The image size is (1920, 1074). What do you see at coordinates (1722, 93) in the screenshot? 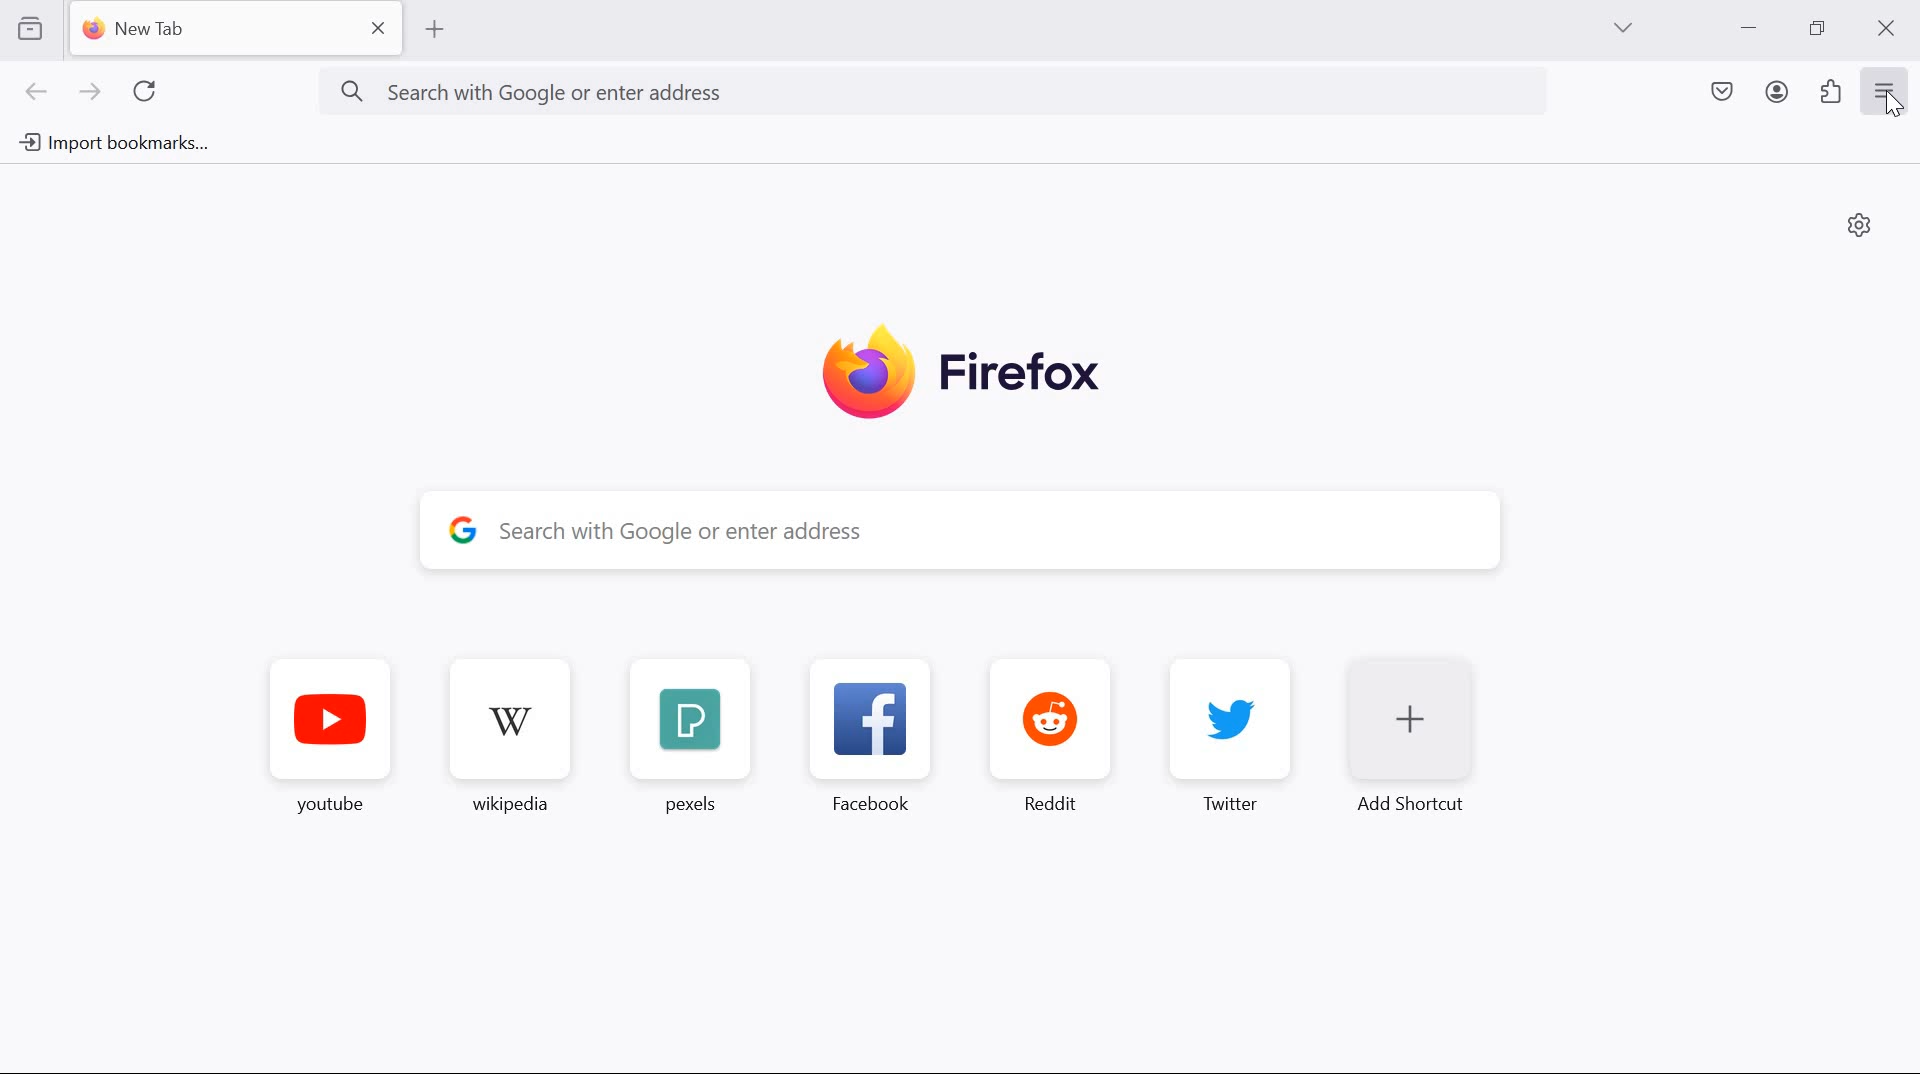
I see `save to pocket` at bounding box center [1722, 93].